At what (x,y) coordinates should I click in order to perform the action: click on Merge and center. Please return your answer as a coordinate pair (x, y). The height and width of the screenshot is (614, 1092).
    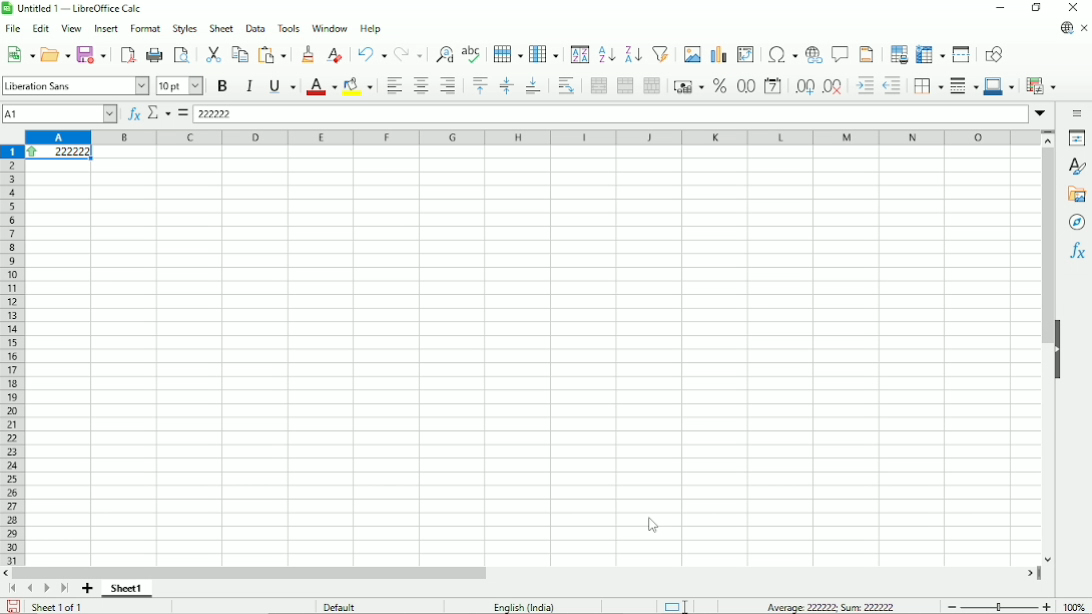
    Looking at the image, I should click on (598, 85).